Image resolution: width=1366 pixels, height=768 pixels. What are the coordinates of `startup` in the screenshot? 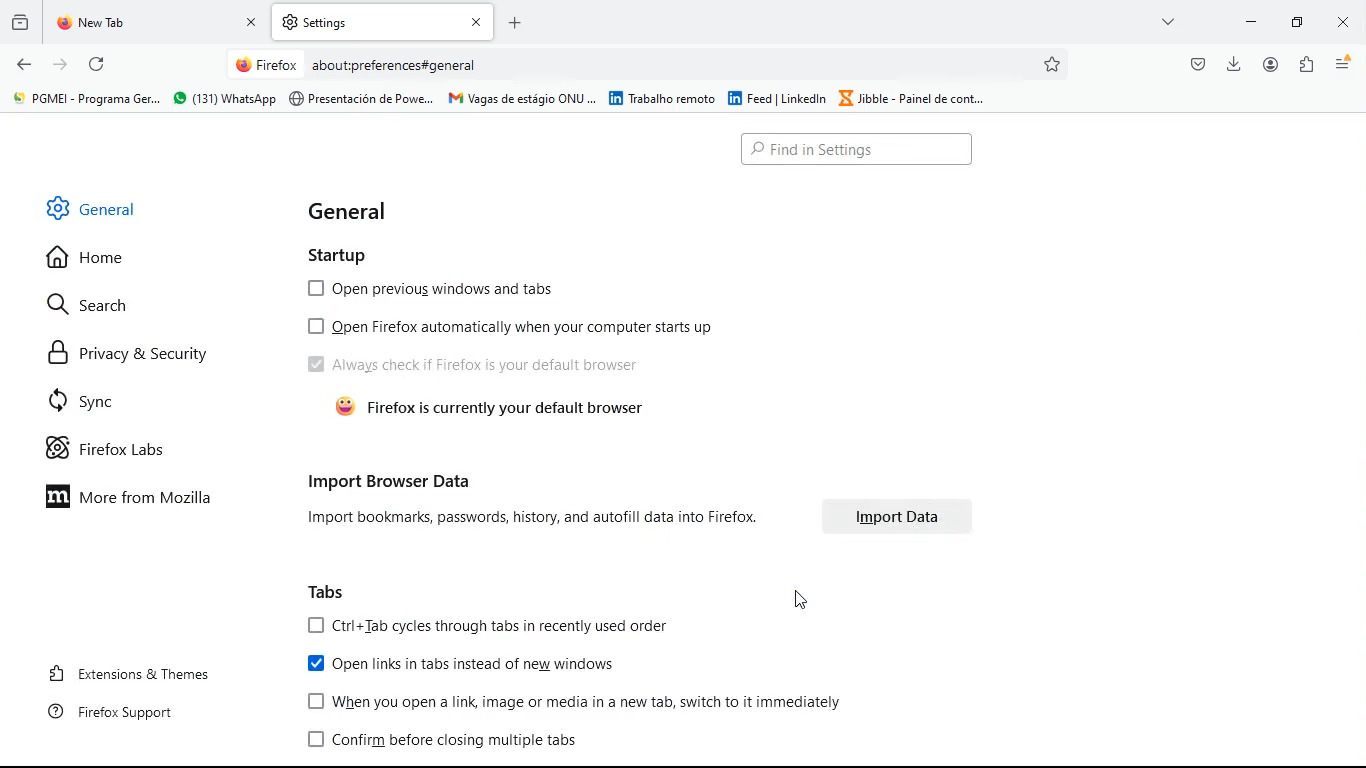 It's located at (342, 252).